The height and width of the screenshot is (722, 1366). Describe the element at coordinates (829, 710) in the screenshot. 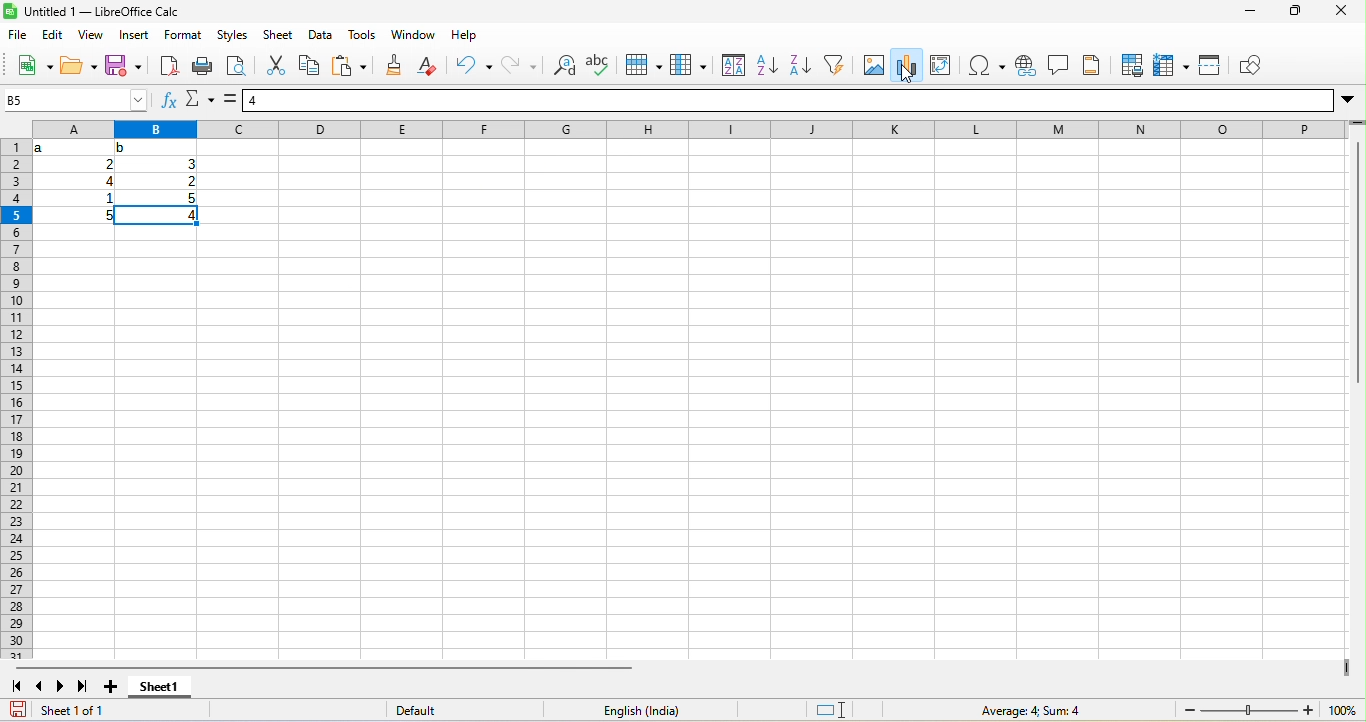

I see `standard selection` at that location.